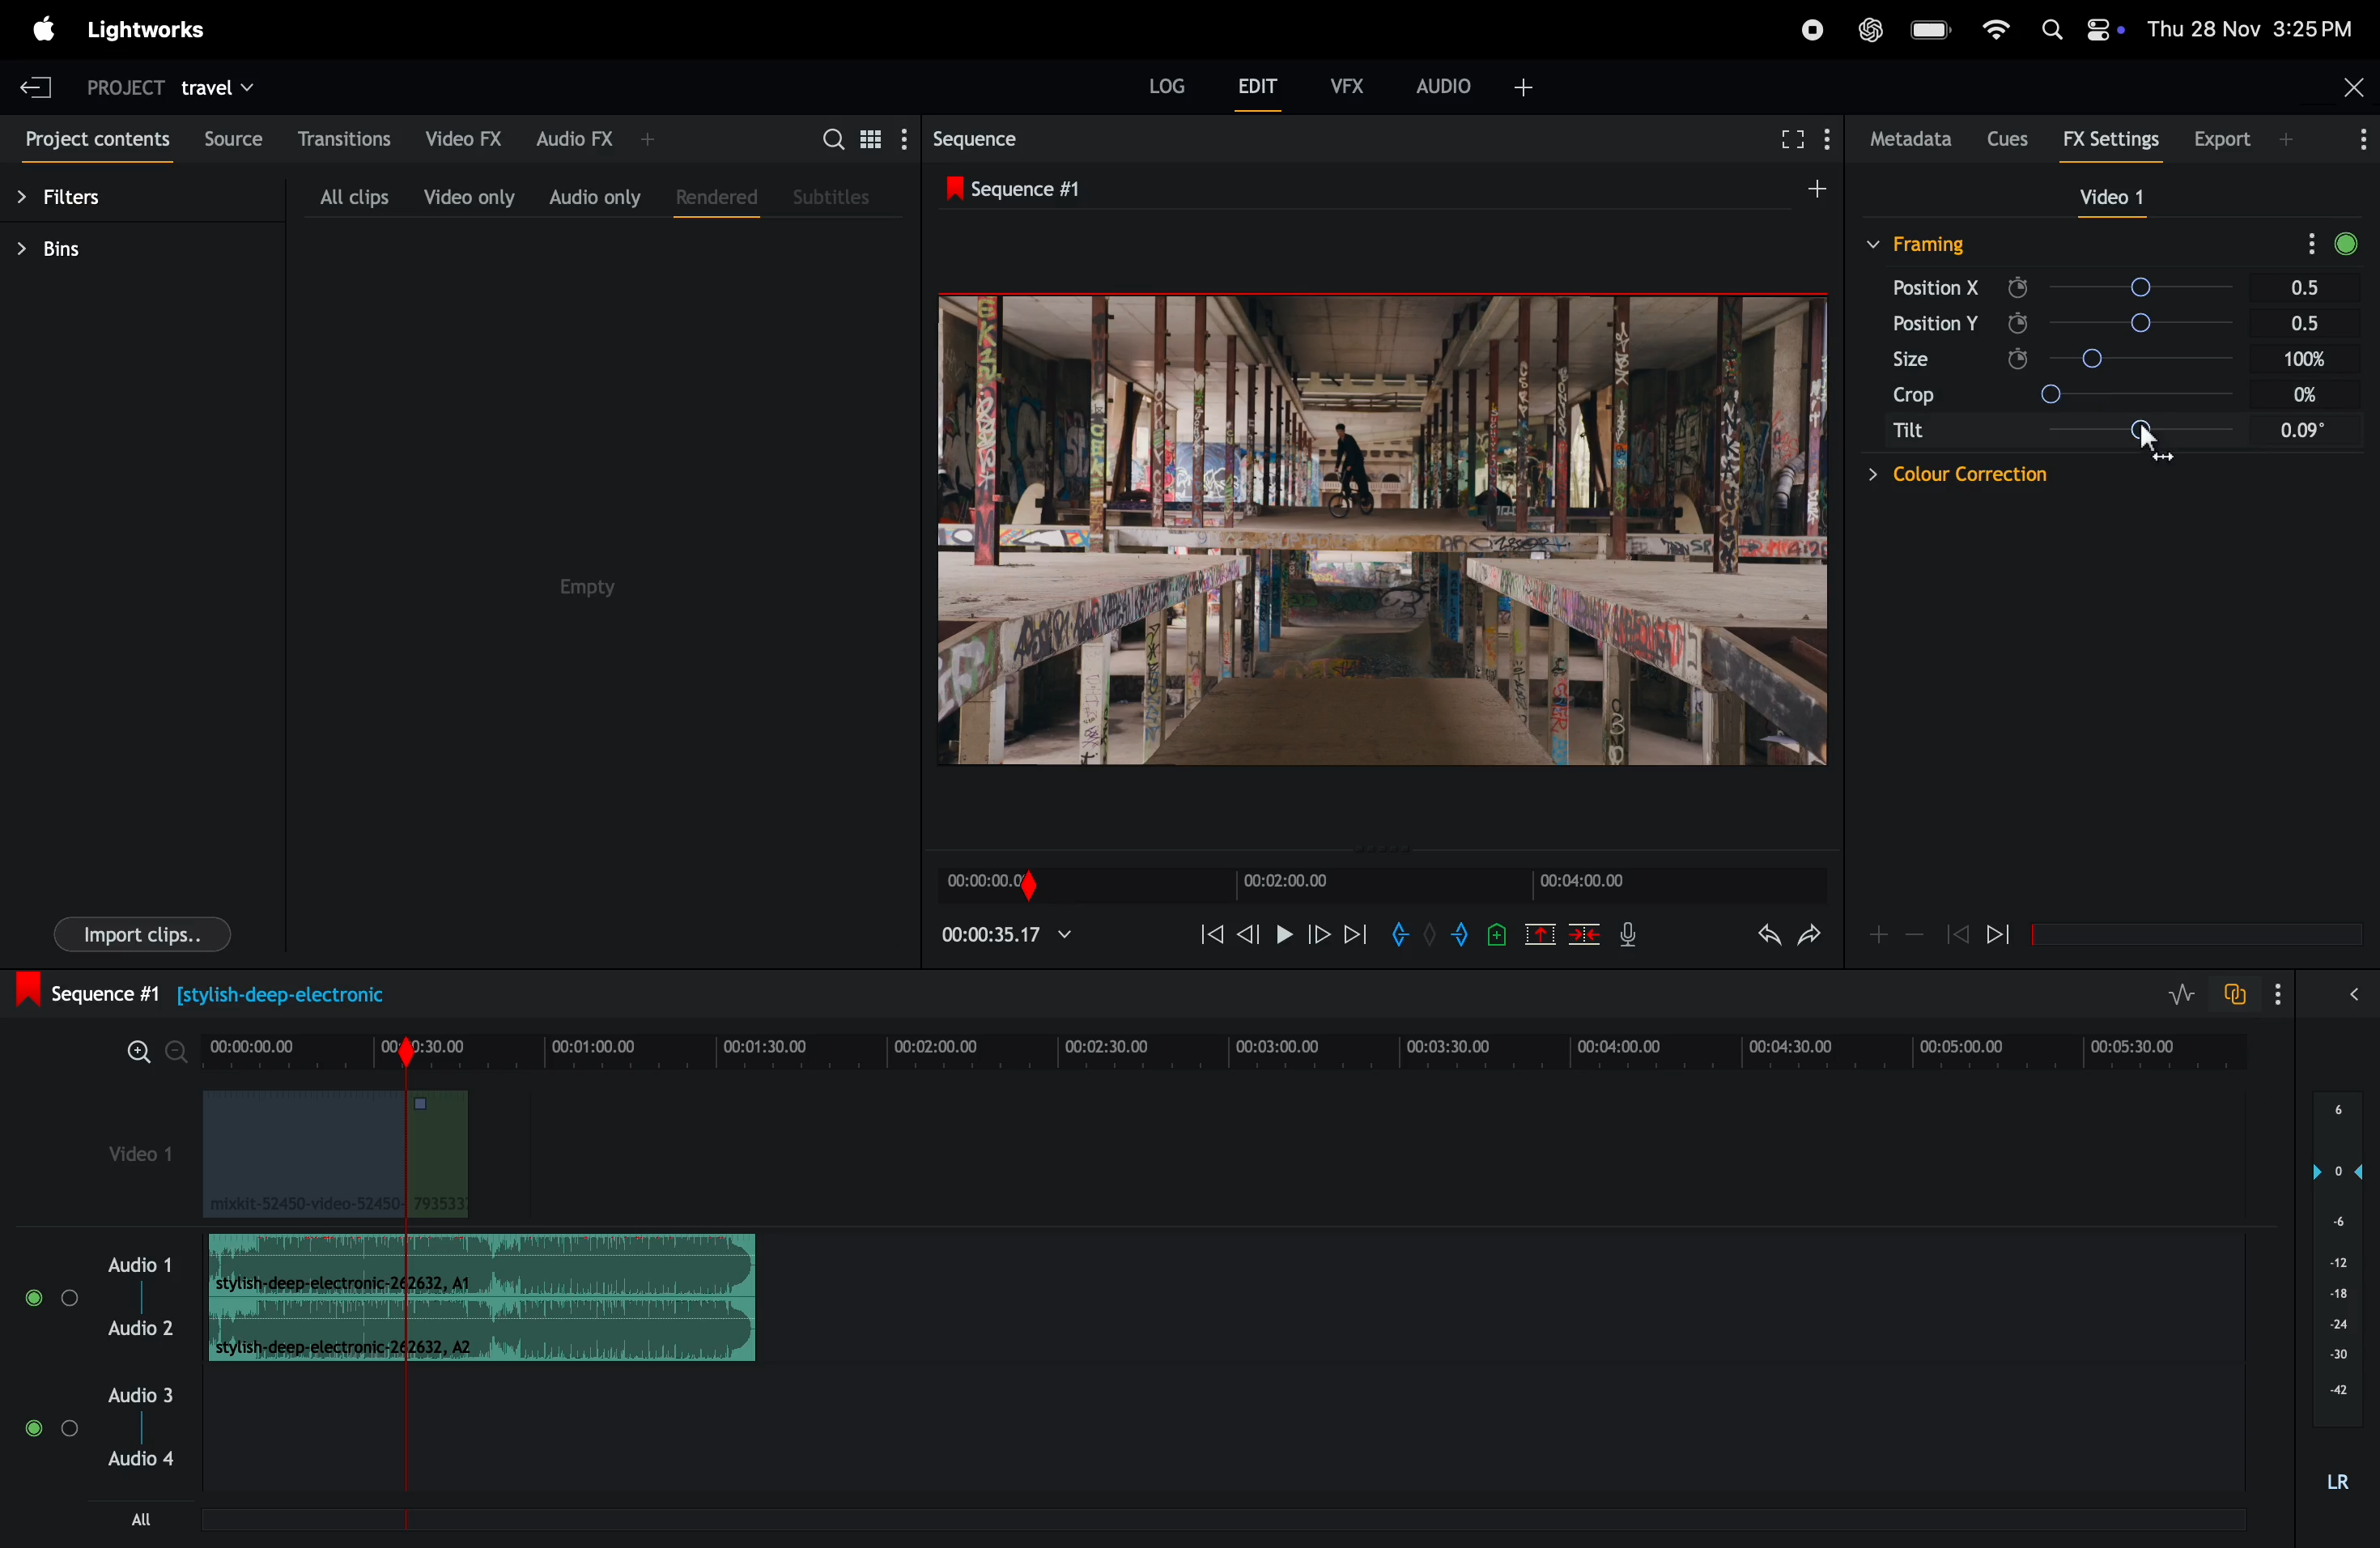 The width and height of the screenshot is (2380, 1548). What do you see at coordinates (398, 1460) in the screenshot?
I see `playback marker` at bounding box center [398, 1460].